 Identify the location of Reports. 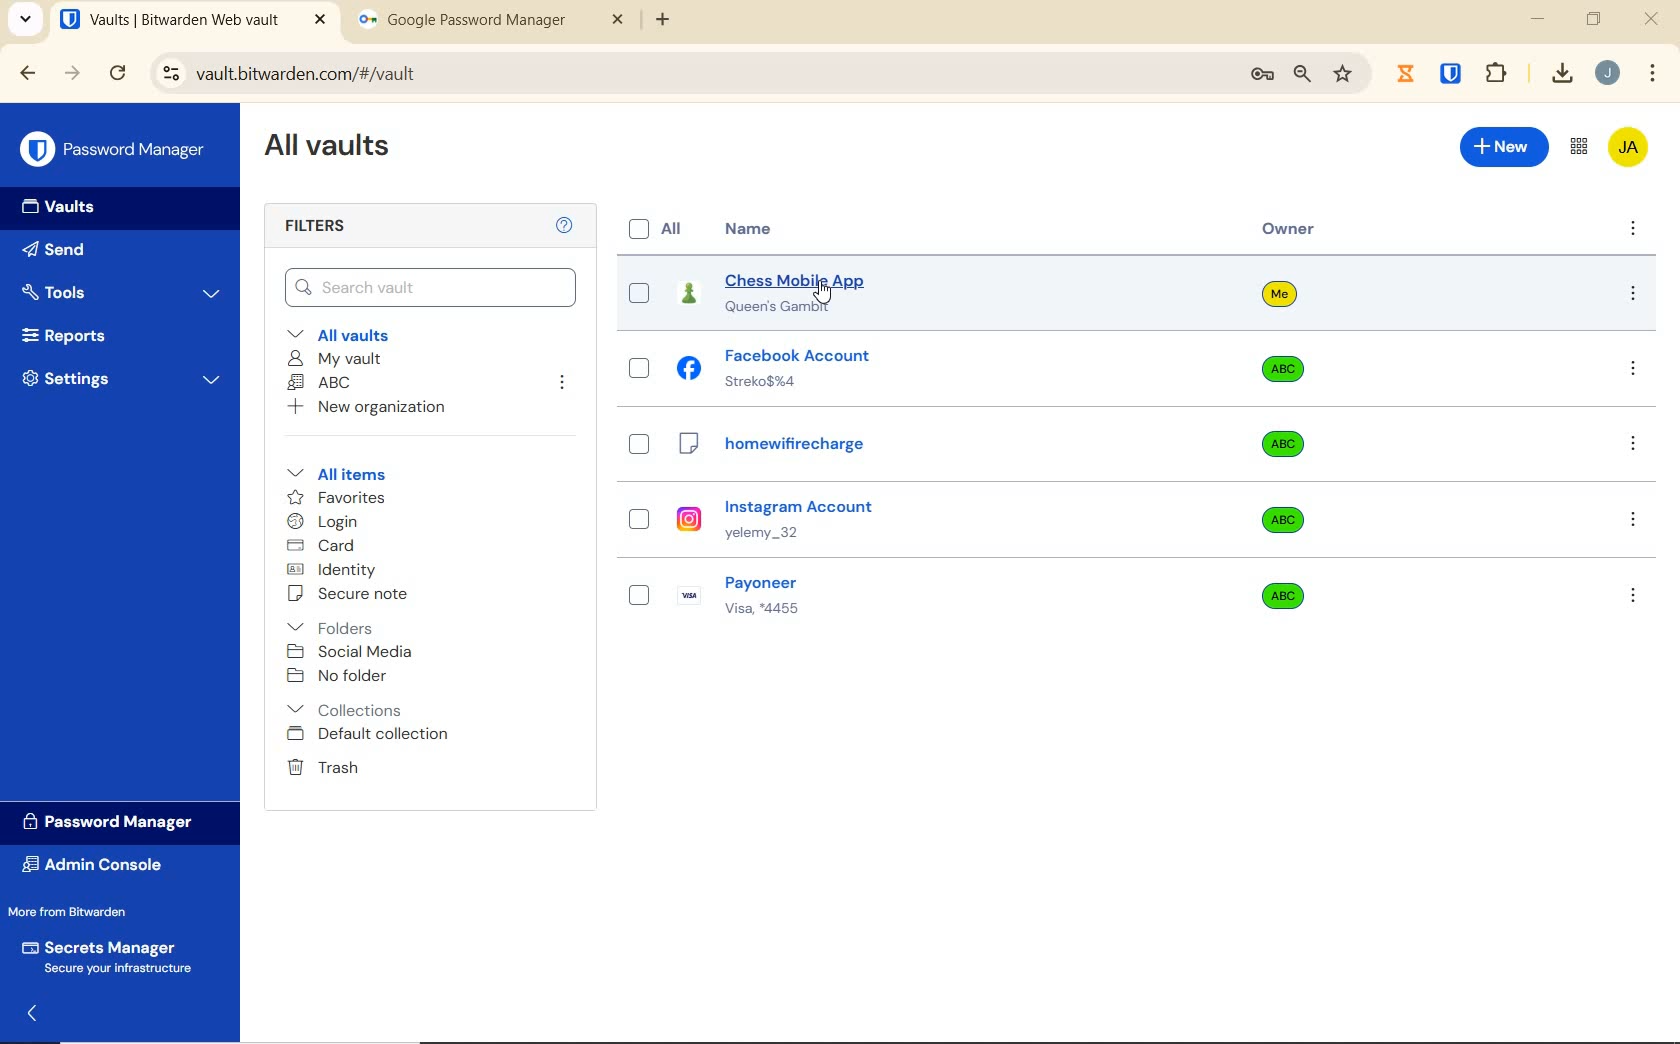
(85, 337).